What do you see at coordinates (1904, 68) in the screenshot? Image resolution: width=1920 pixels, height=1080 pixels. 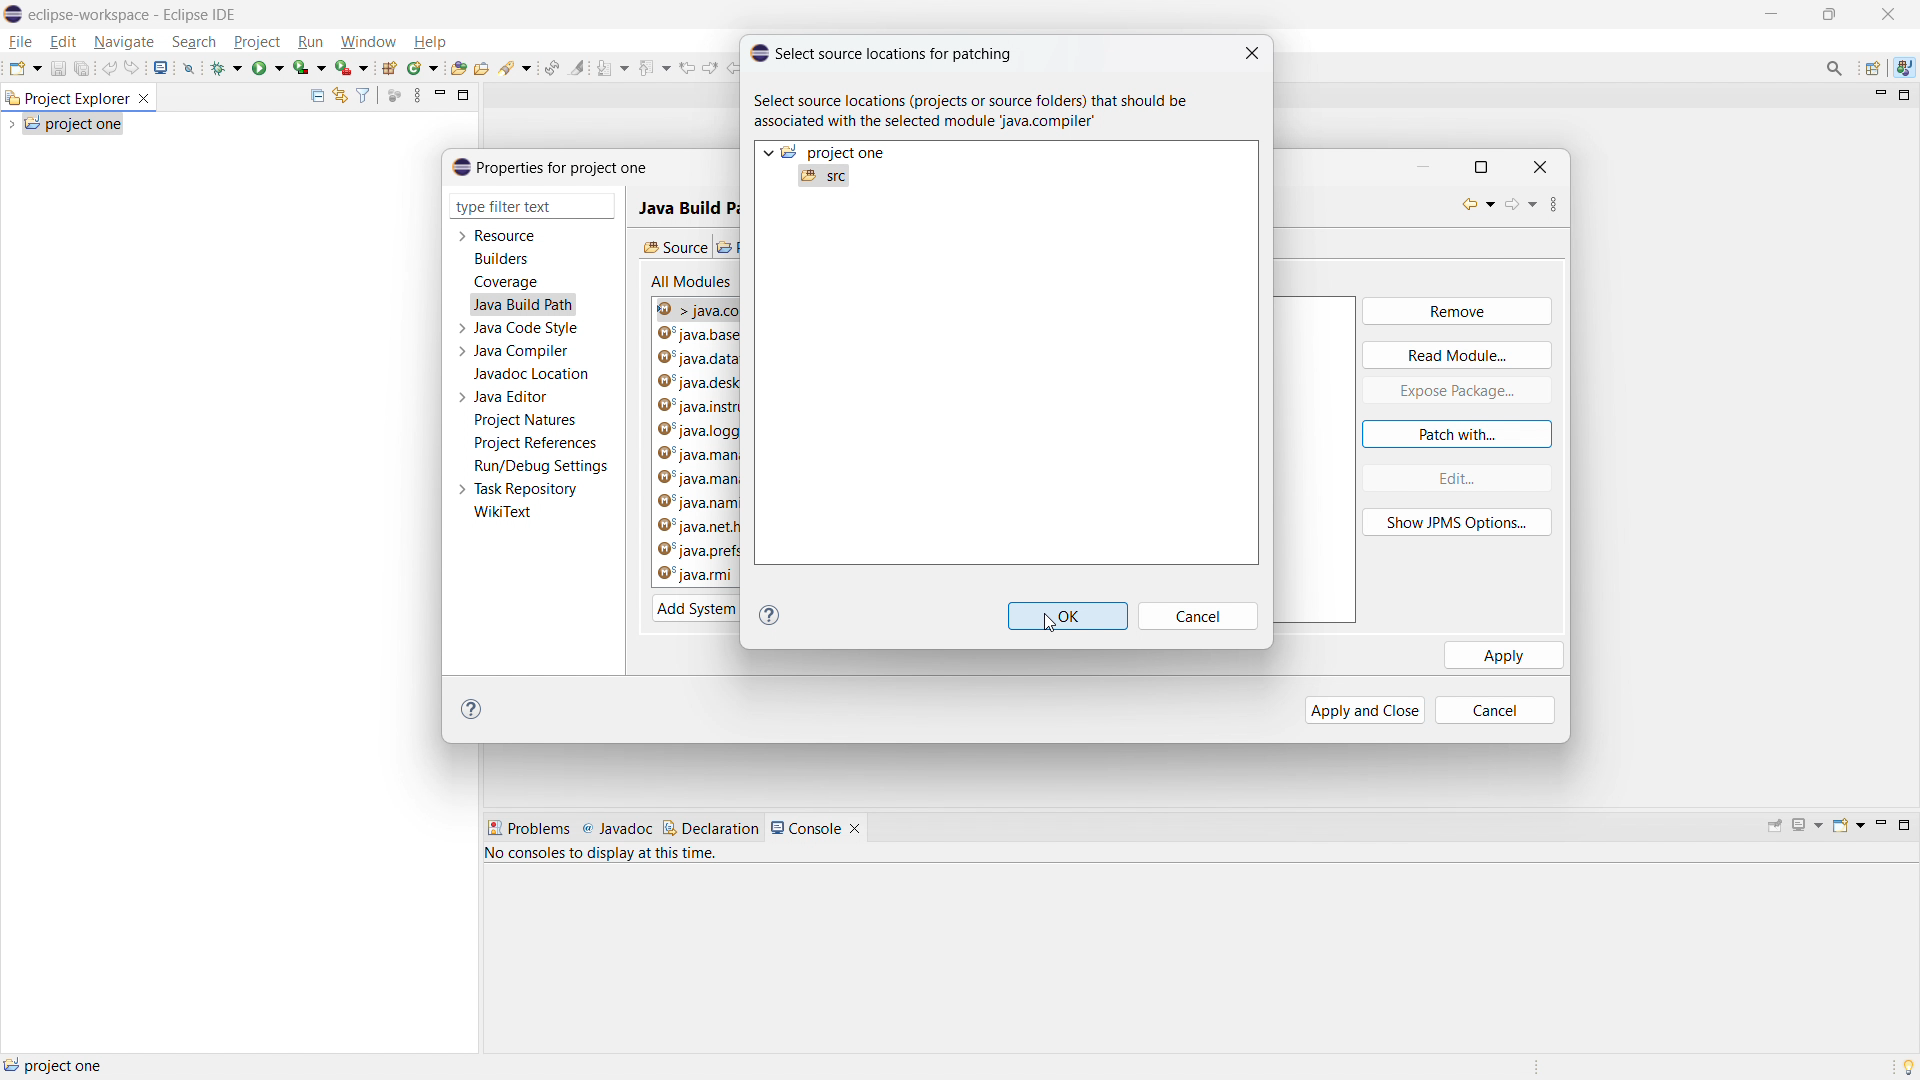 I see `java` at bounding box center [1904, 68].